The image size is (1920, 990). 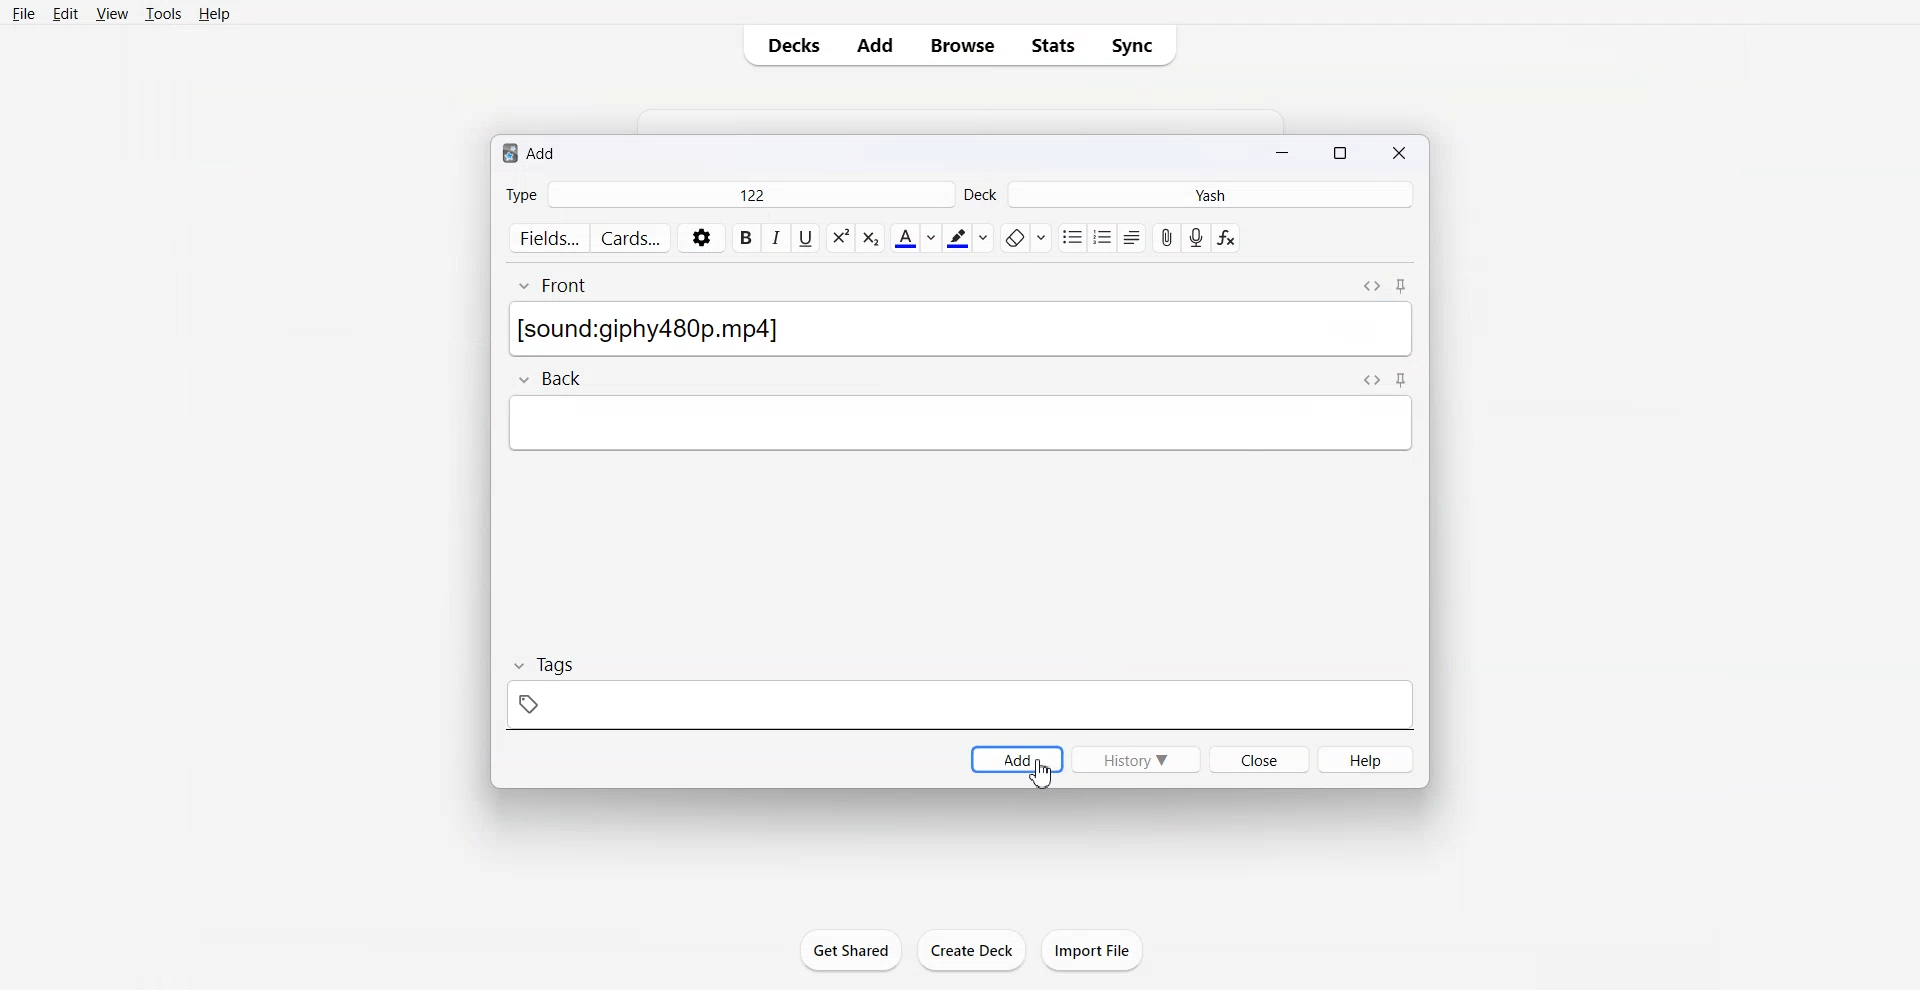 I want to click on Add, so click(x=873, y=45).